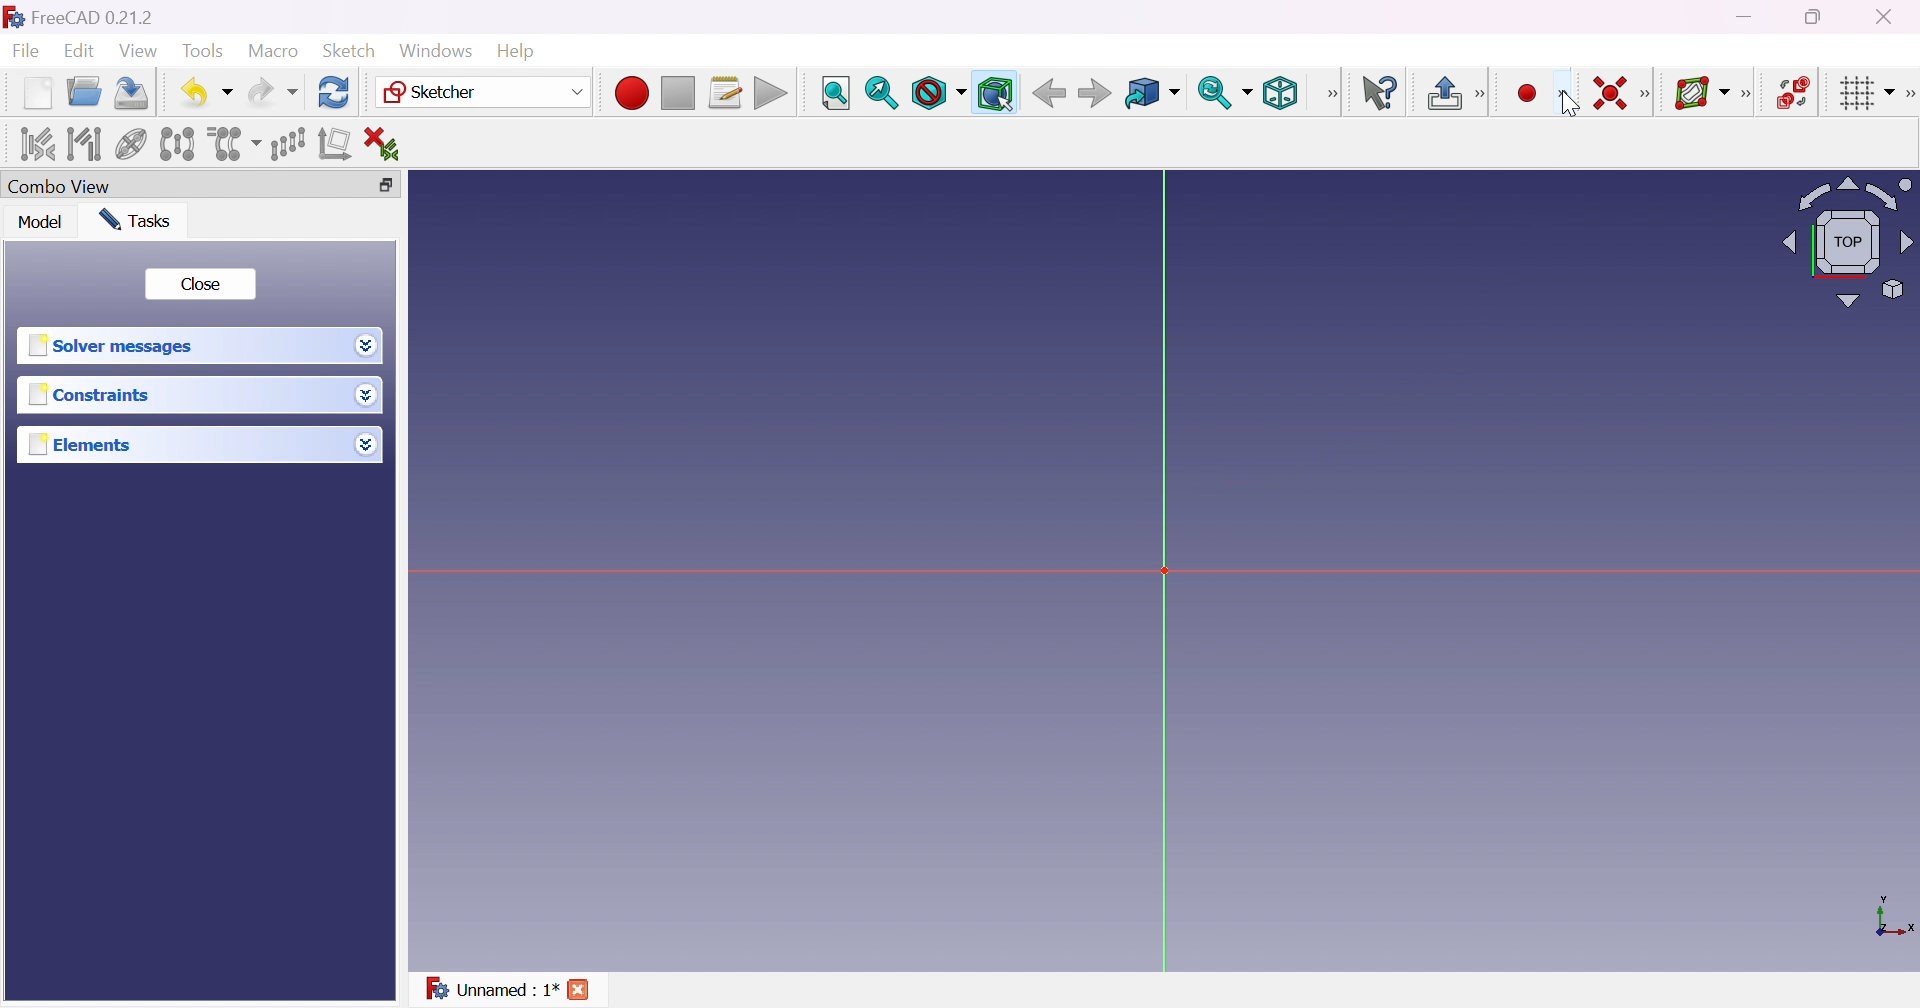  Describe the element at coordinates (1908, 91) in the screenshot. I see `[Sketcher edit tools]` at that location.